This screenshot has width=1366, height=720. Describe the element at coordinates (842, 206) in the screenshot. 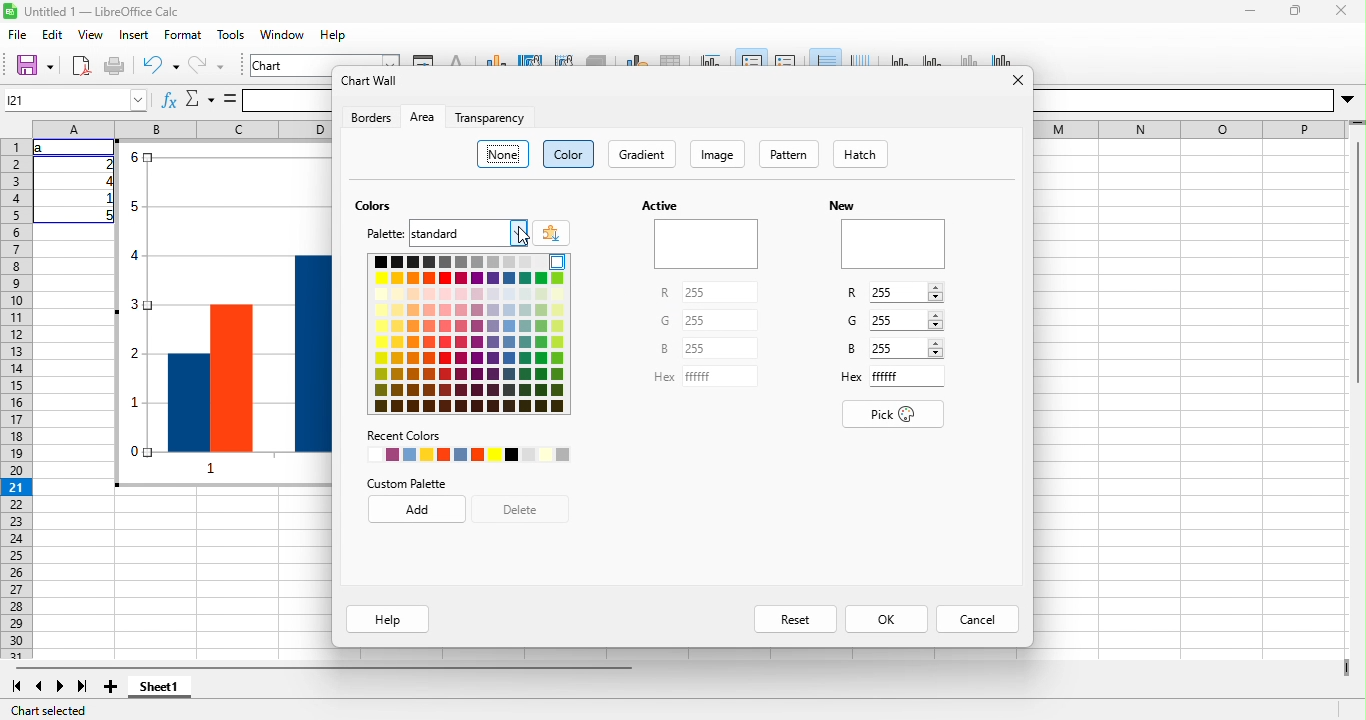

I see `New` at that location.